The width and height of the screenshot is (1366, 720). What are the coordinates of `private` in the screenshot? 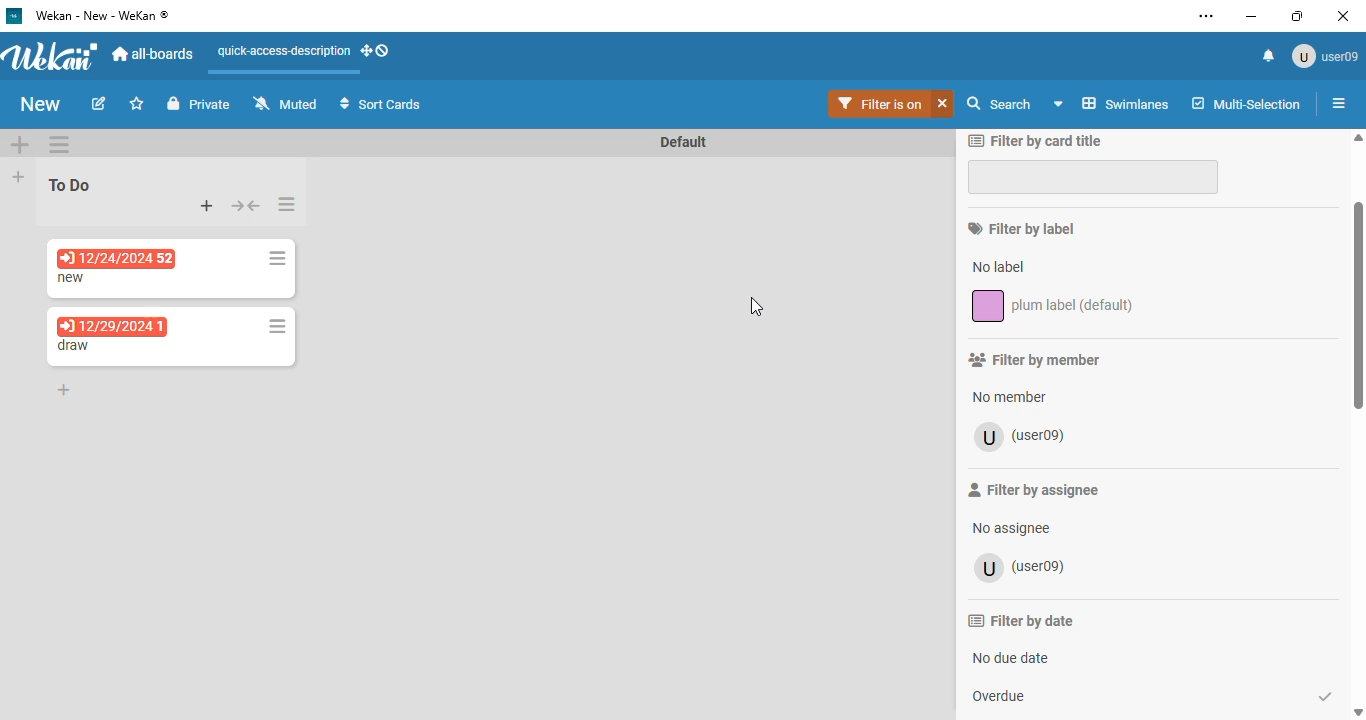 It's located at (199, 103).